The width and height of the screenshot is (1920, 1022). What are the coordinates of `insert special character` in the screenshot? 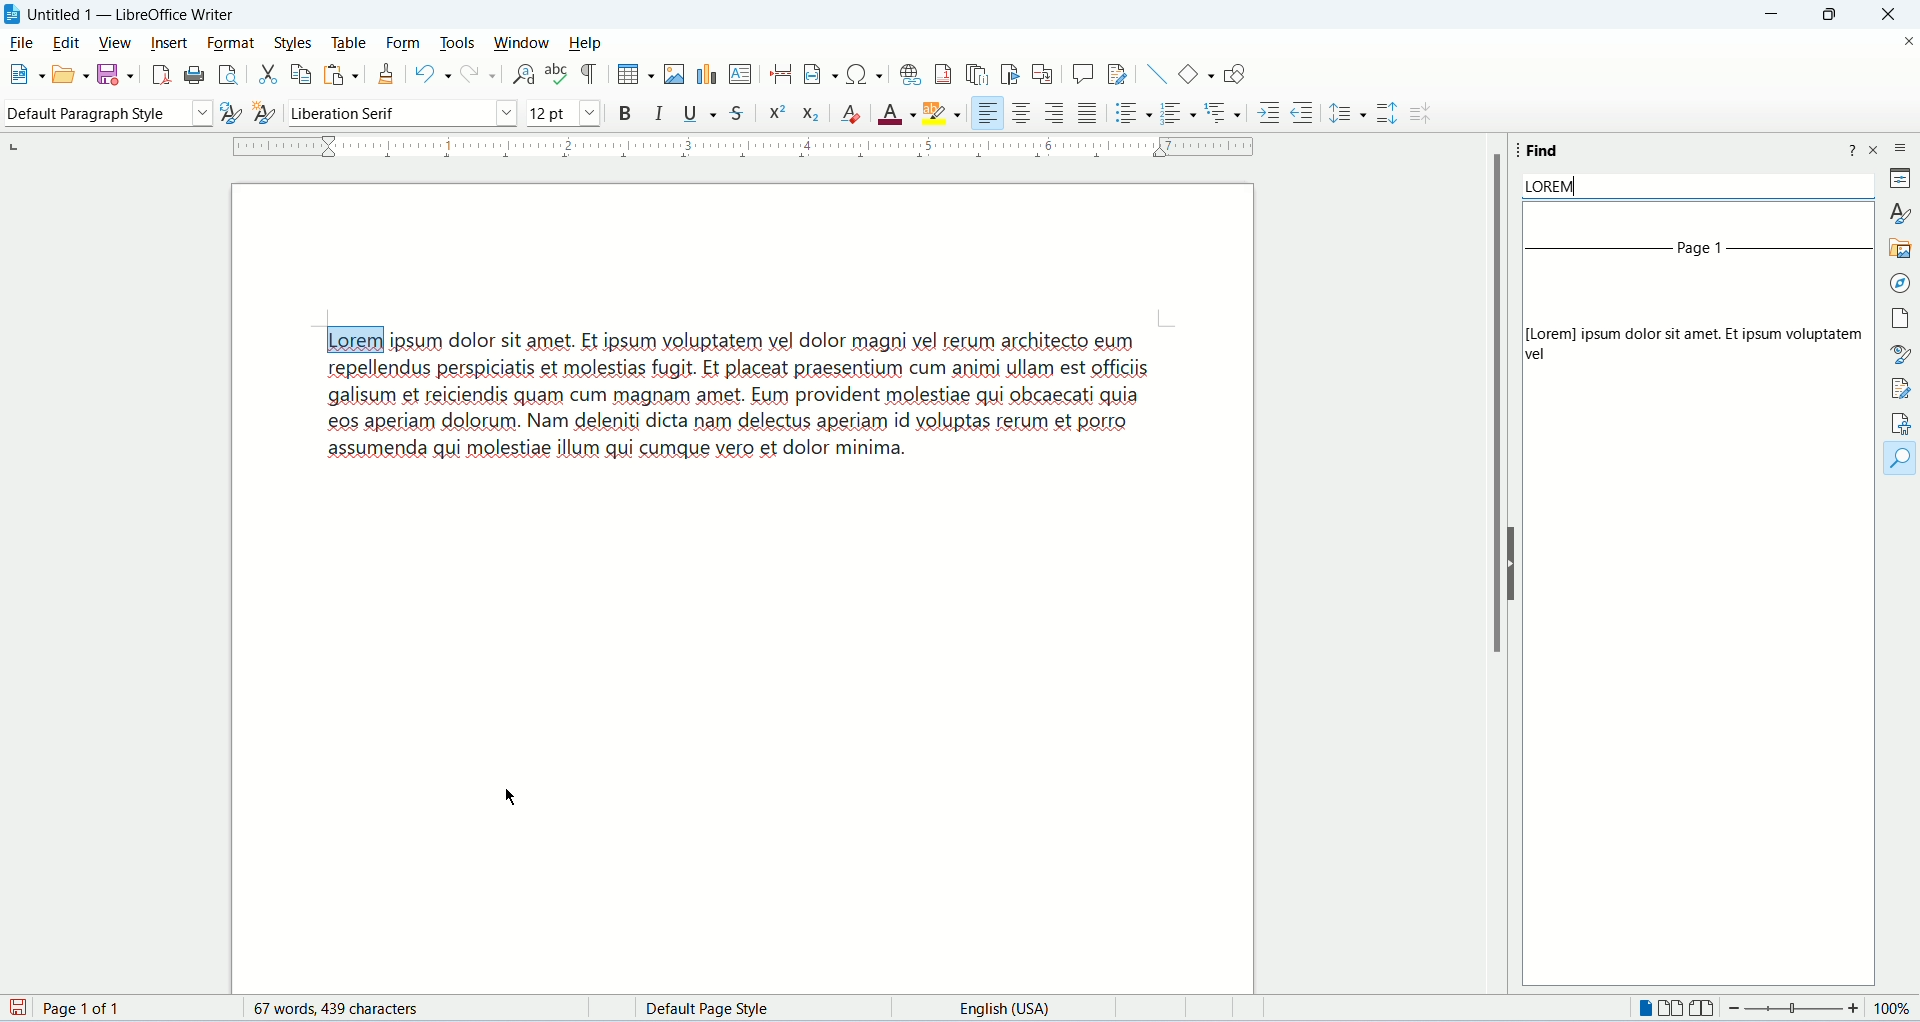 It's located at (863, 74).